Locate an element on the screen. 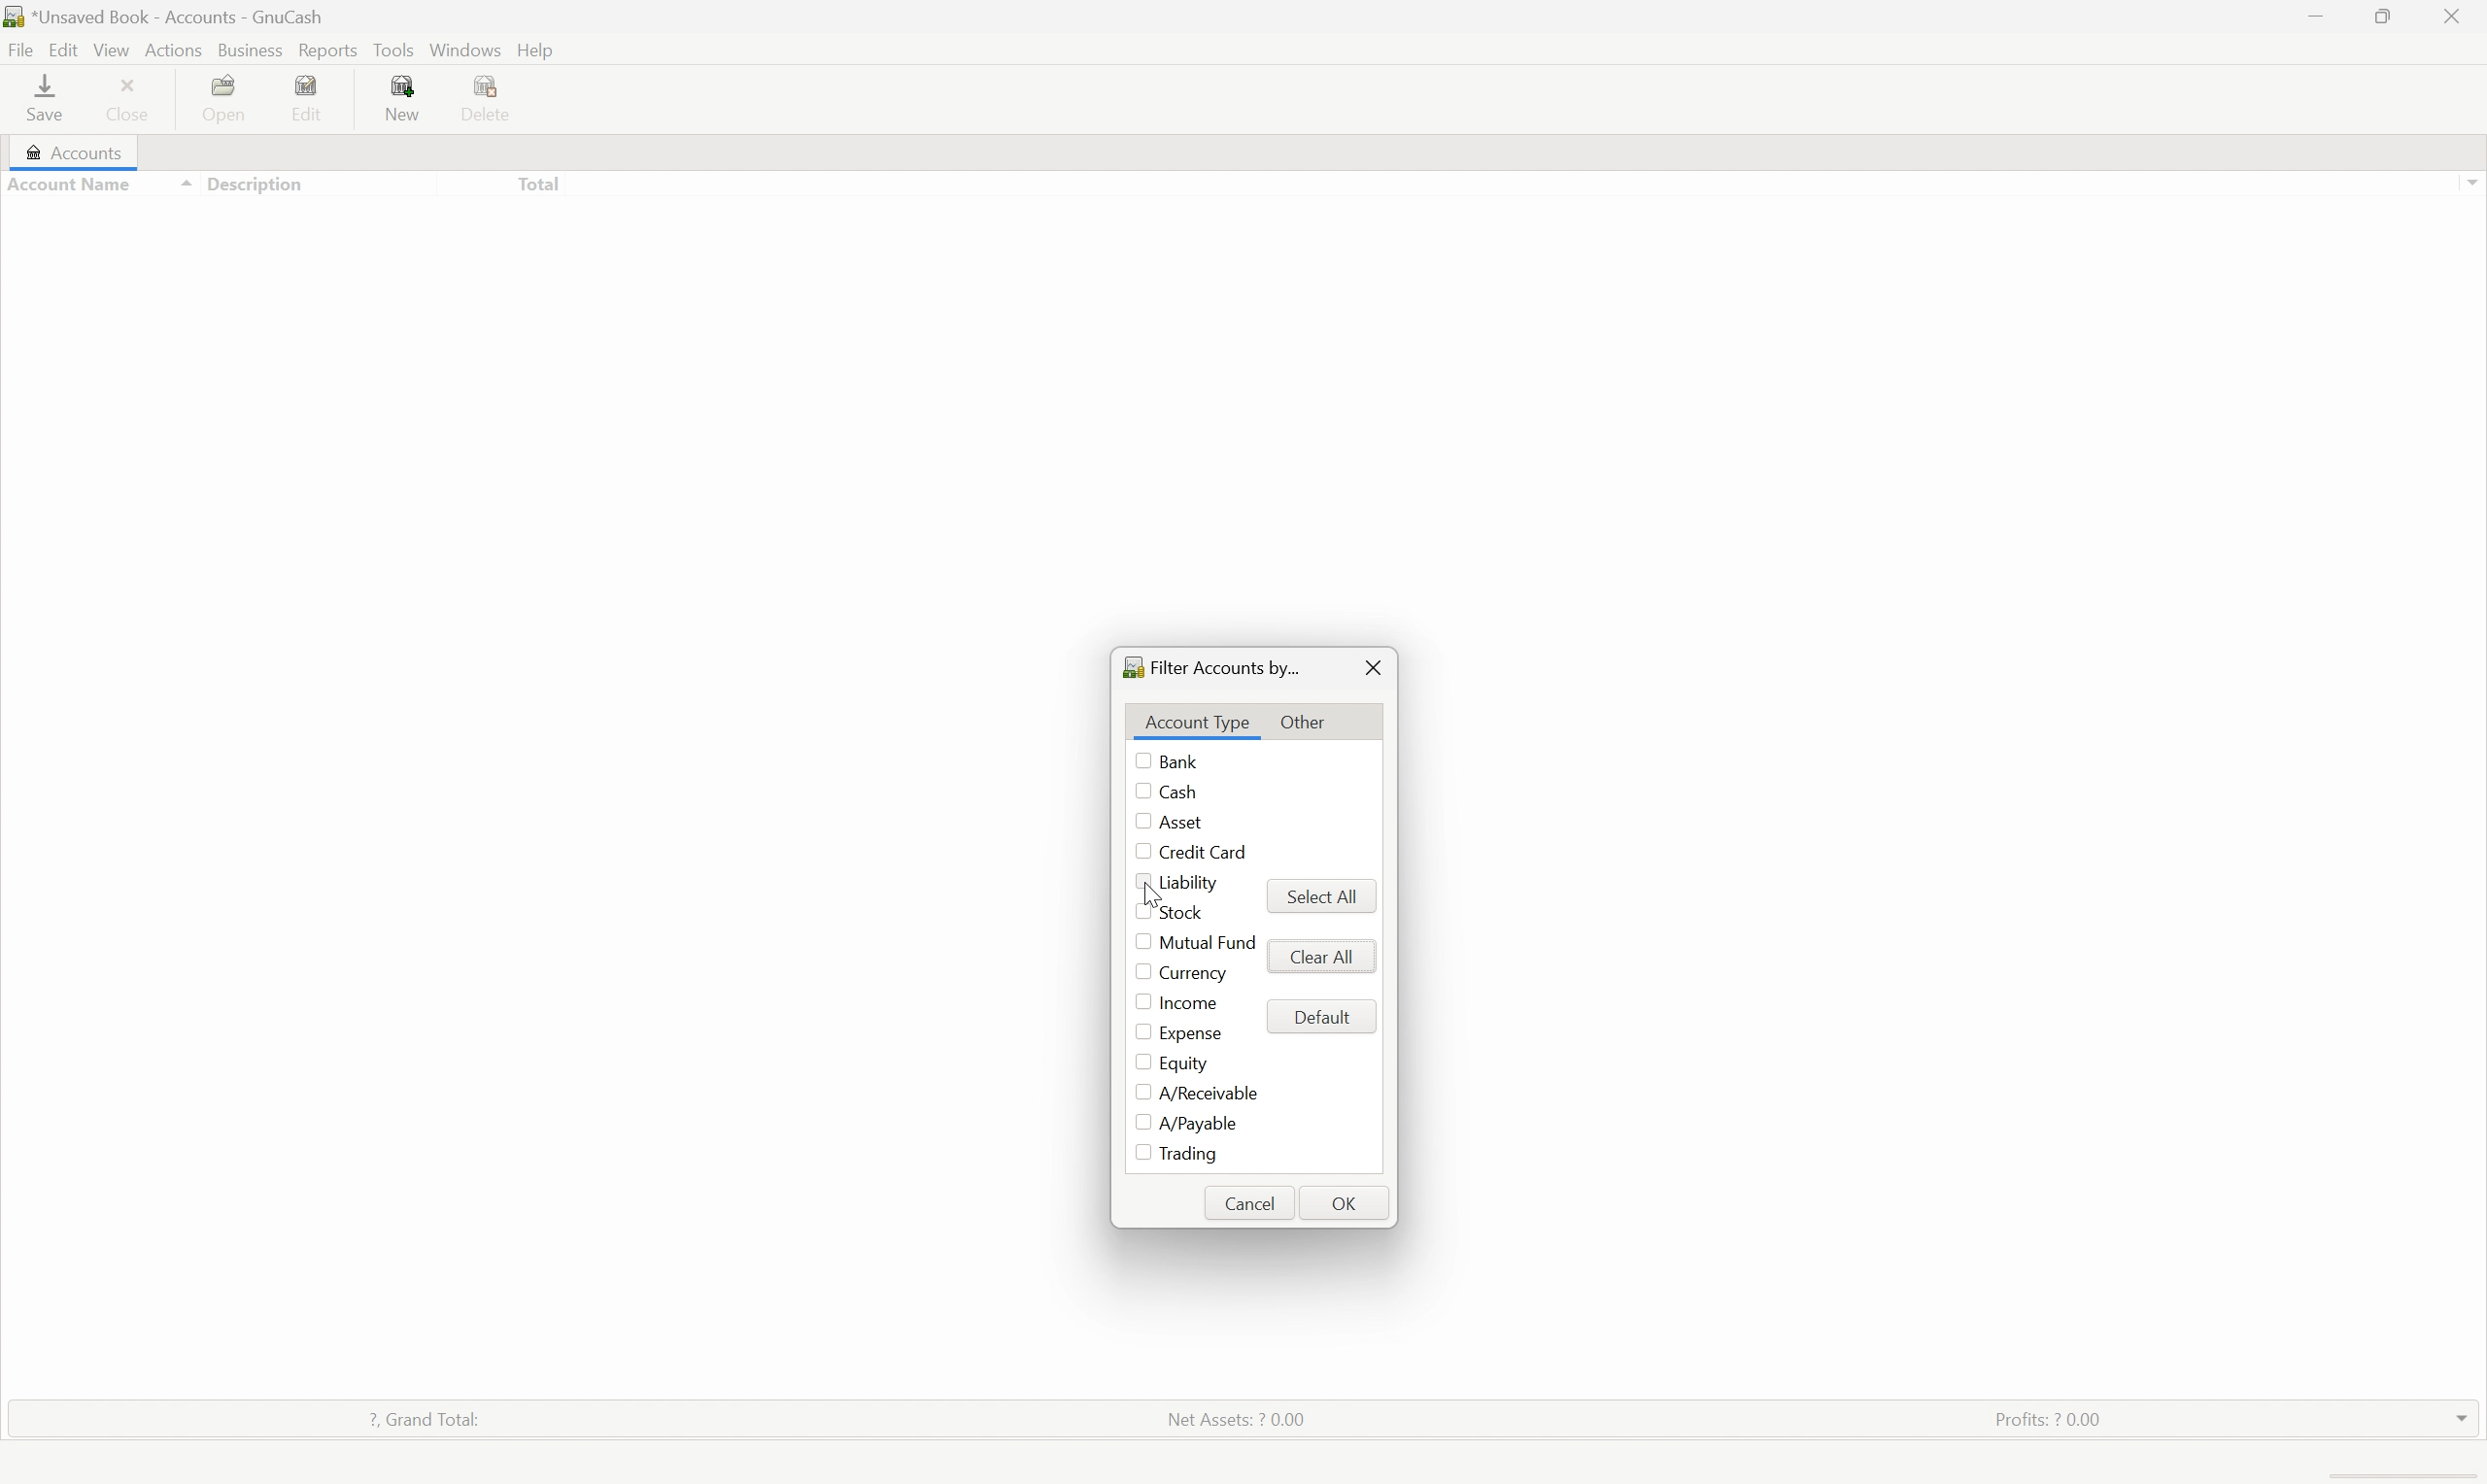 The width and height of the screenshot is (2487, 1484). Reports is located at coordinates (325, 50).